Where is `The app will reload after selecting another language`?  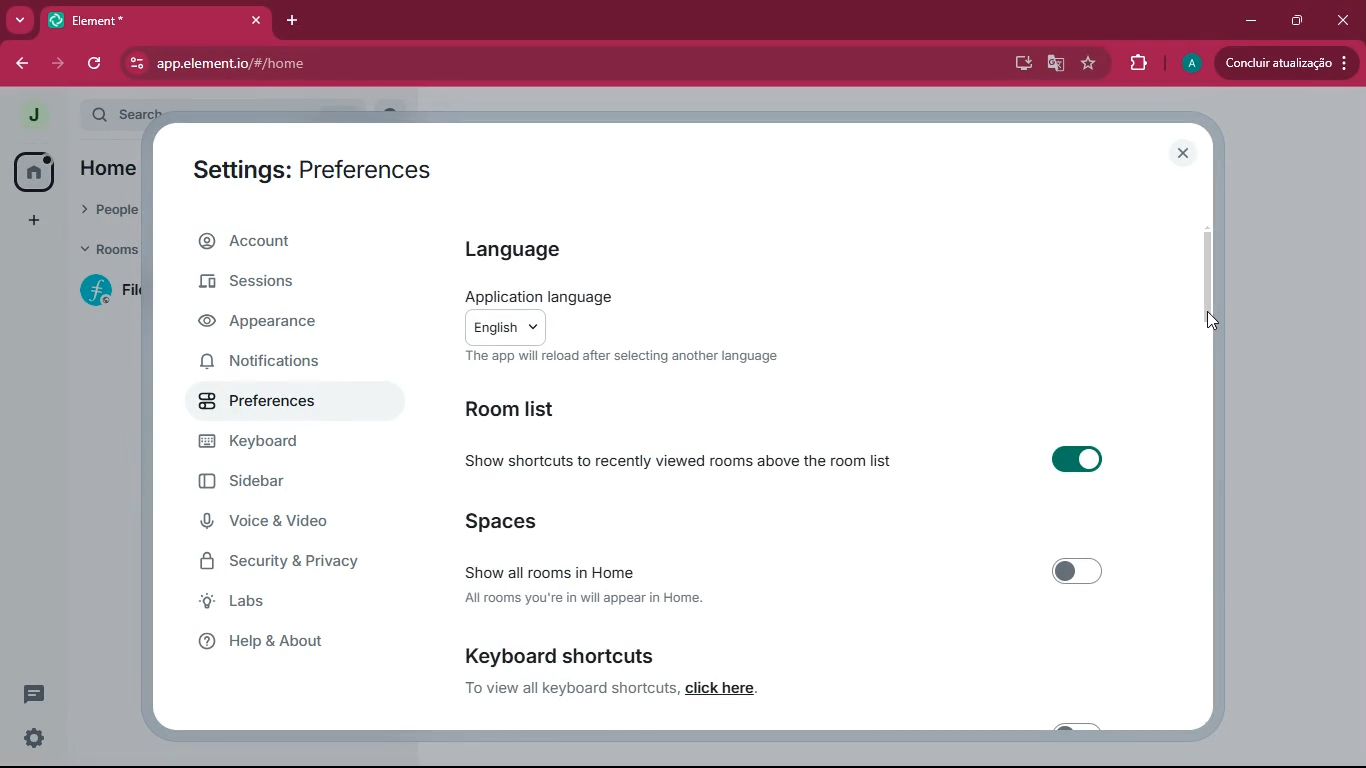
The app will reload after selecting another language is located at coordinates (647, 358).